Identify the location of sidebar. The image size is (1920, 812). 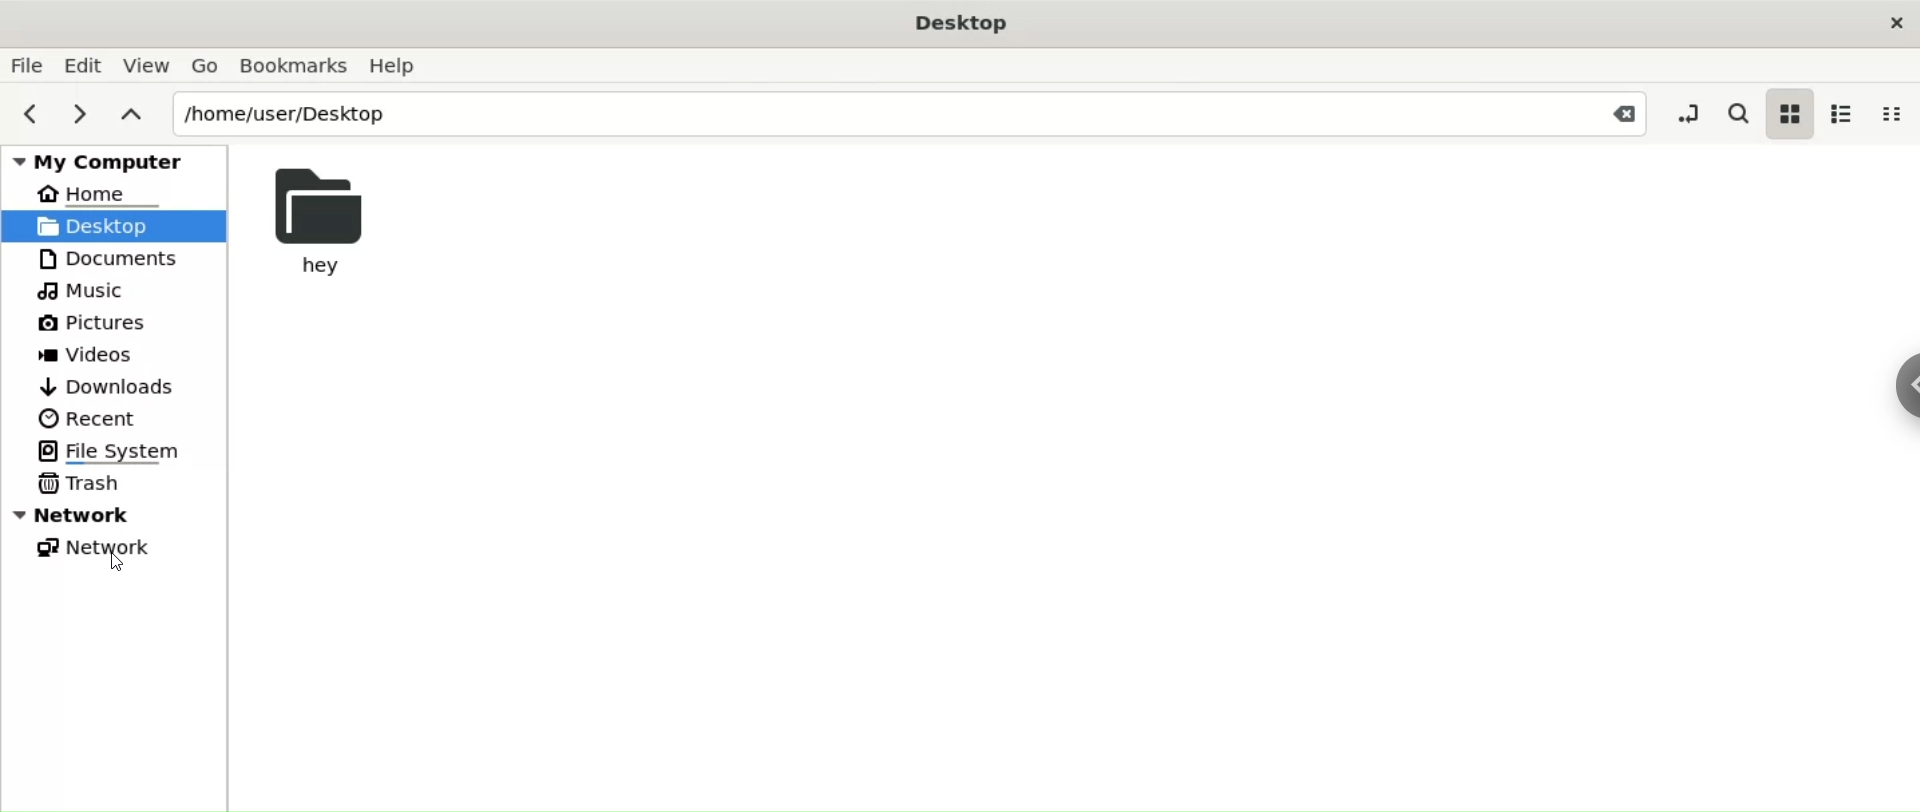
(1905, 386).